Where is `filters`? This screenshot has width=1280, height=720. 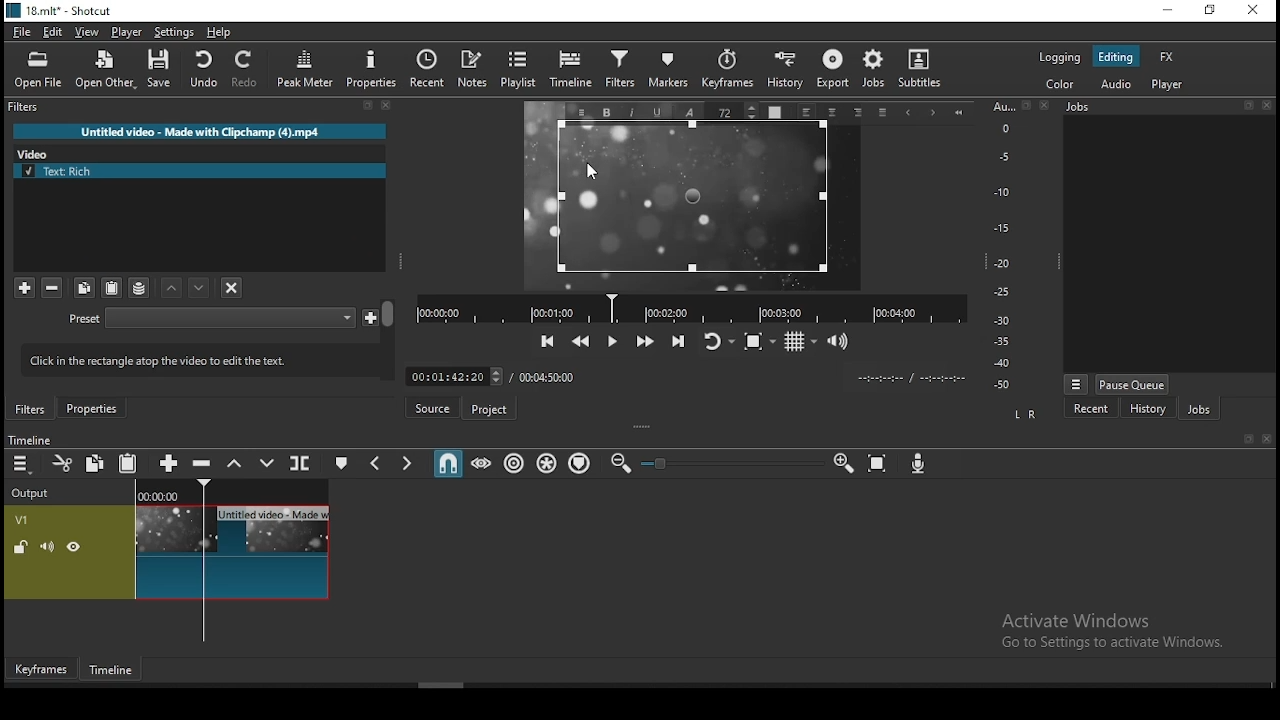 filters is located at coordinates (31, 409).